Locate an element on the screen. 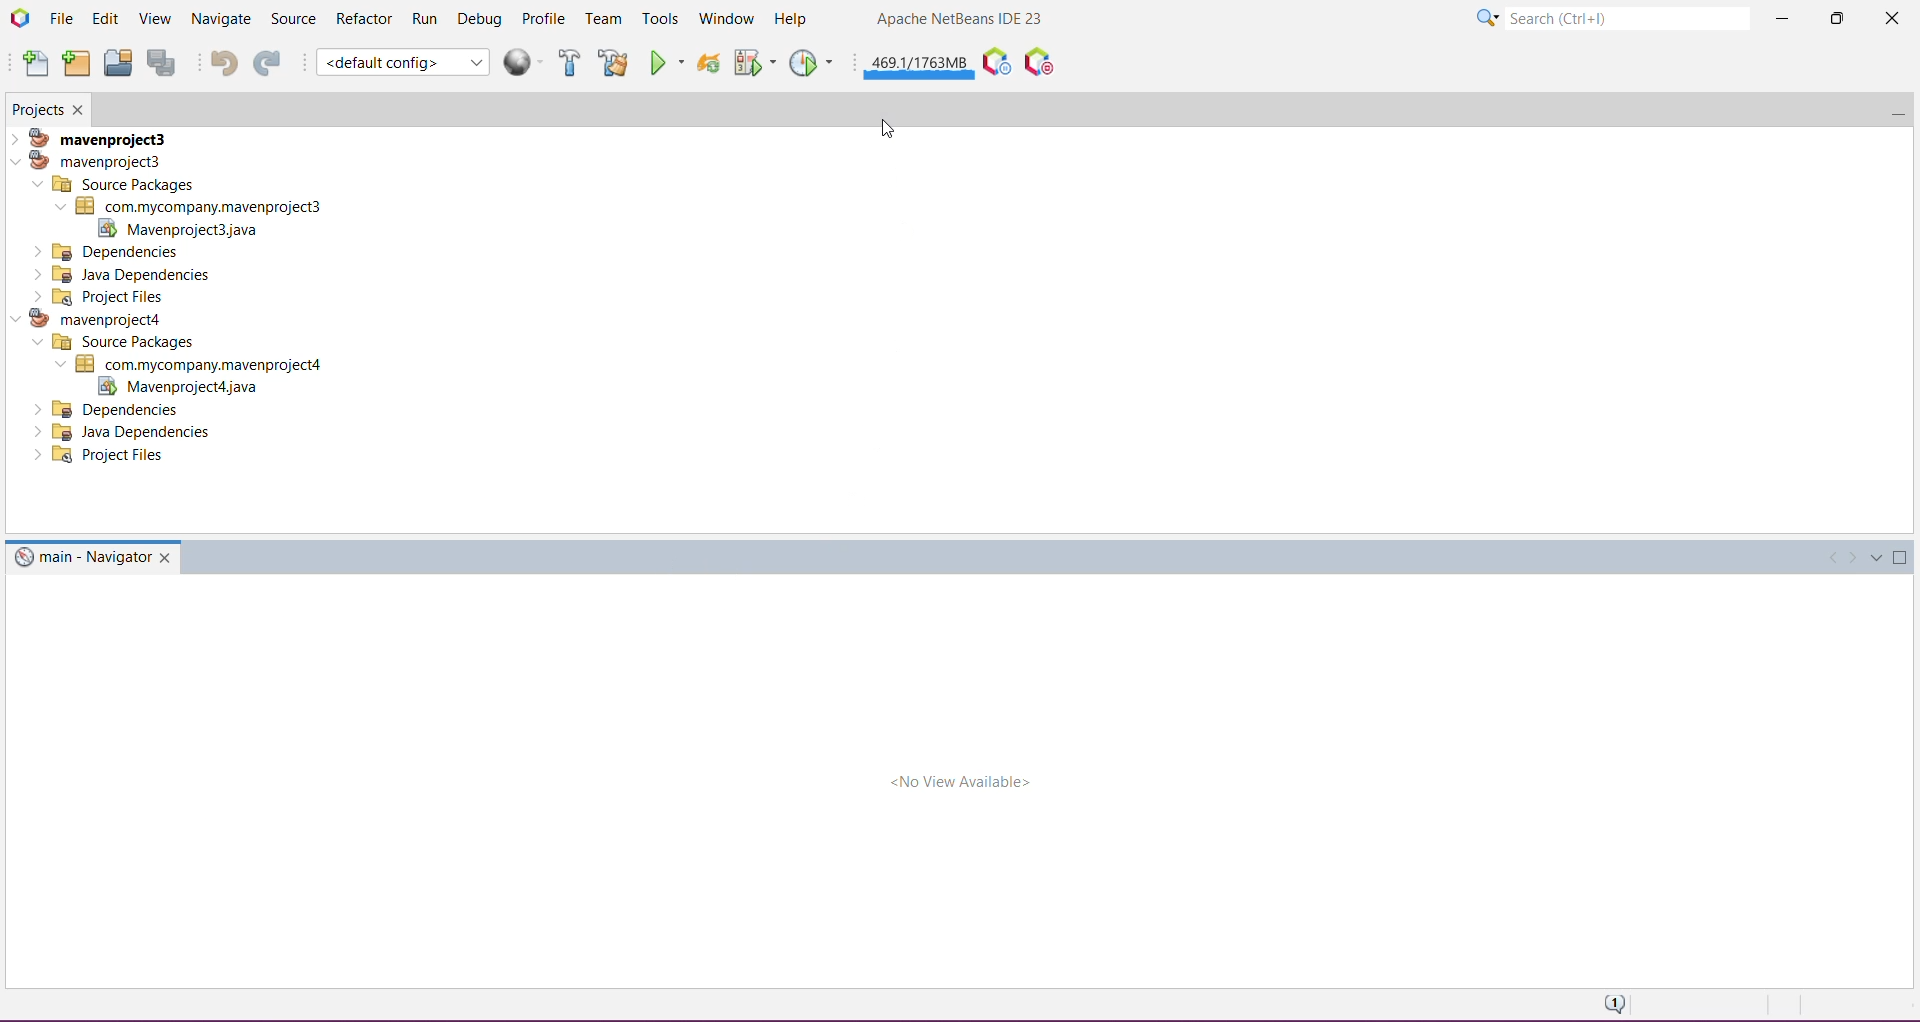  Redo is located at coordinates (267, 62).